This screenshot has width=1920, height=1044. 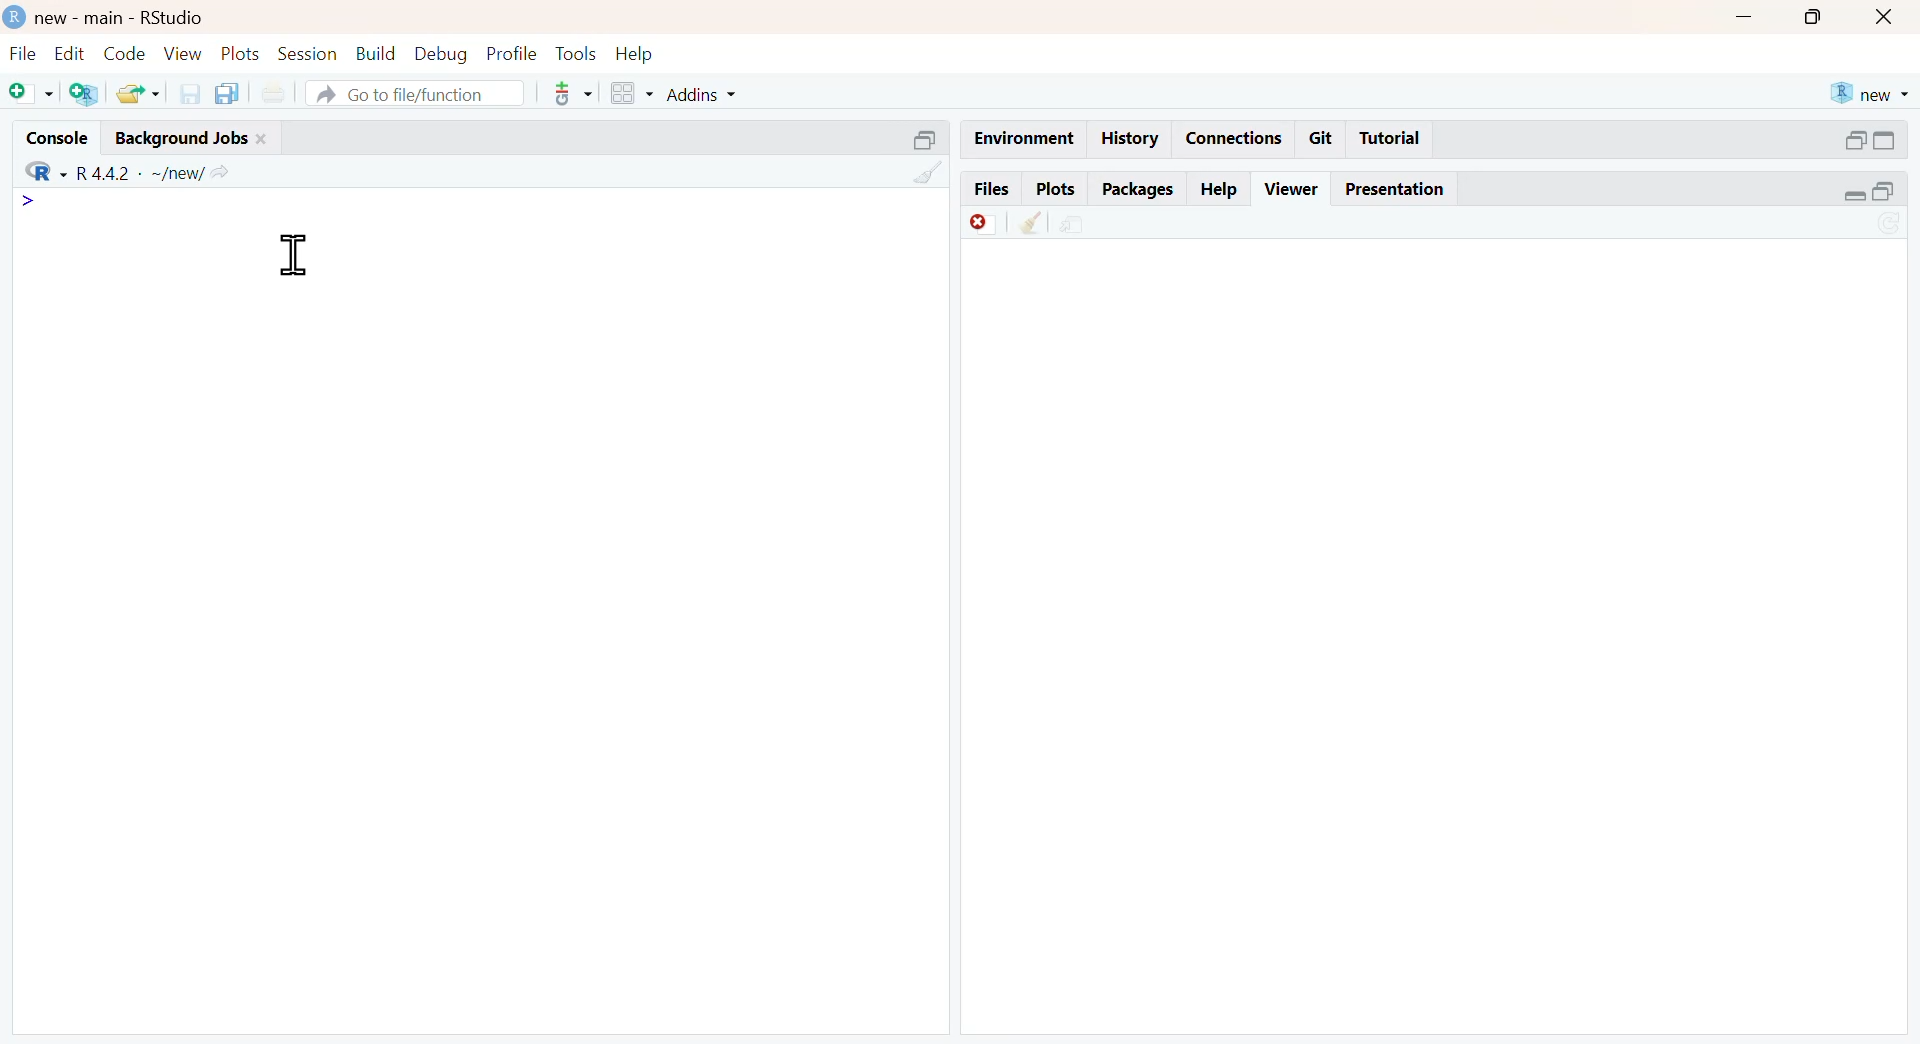 I want to click on Edit , so click(x=71, y=52).